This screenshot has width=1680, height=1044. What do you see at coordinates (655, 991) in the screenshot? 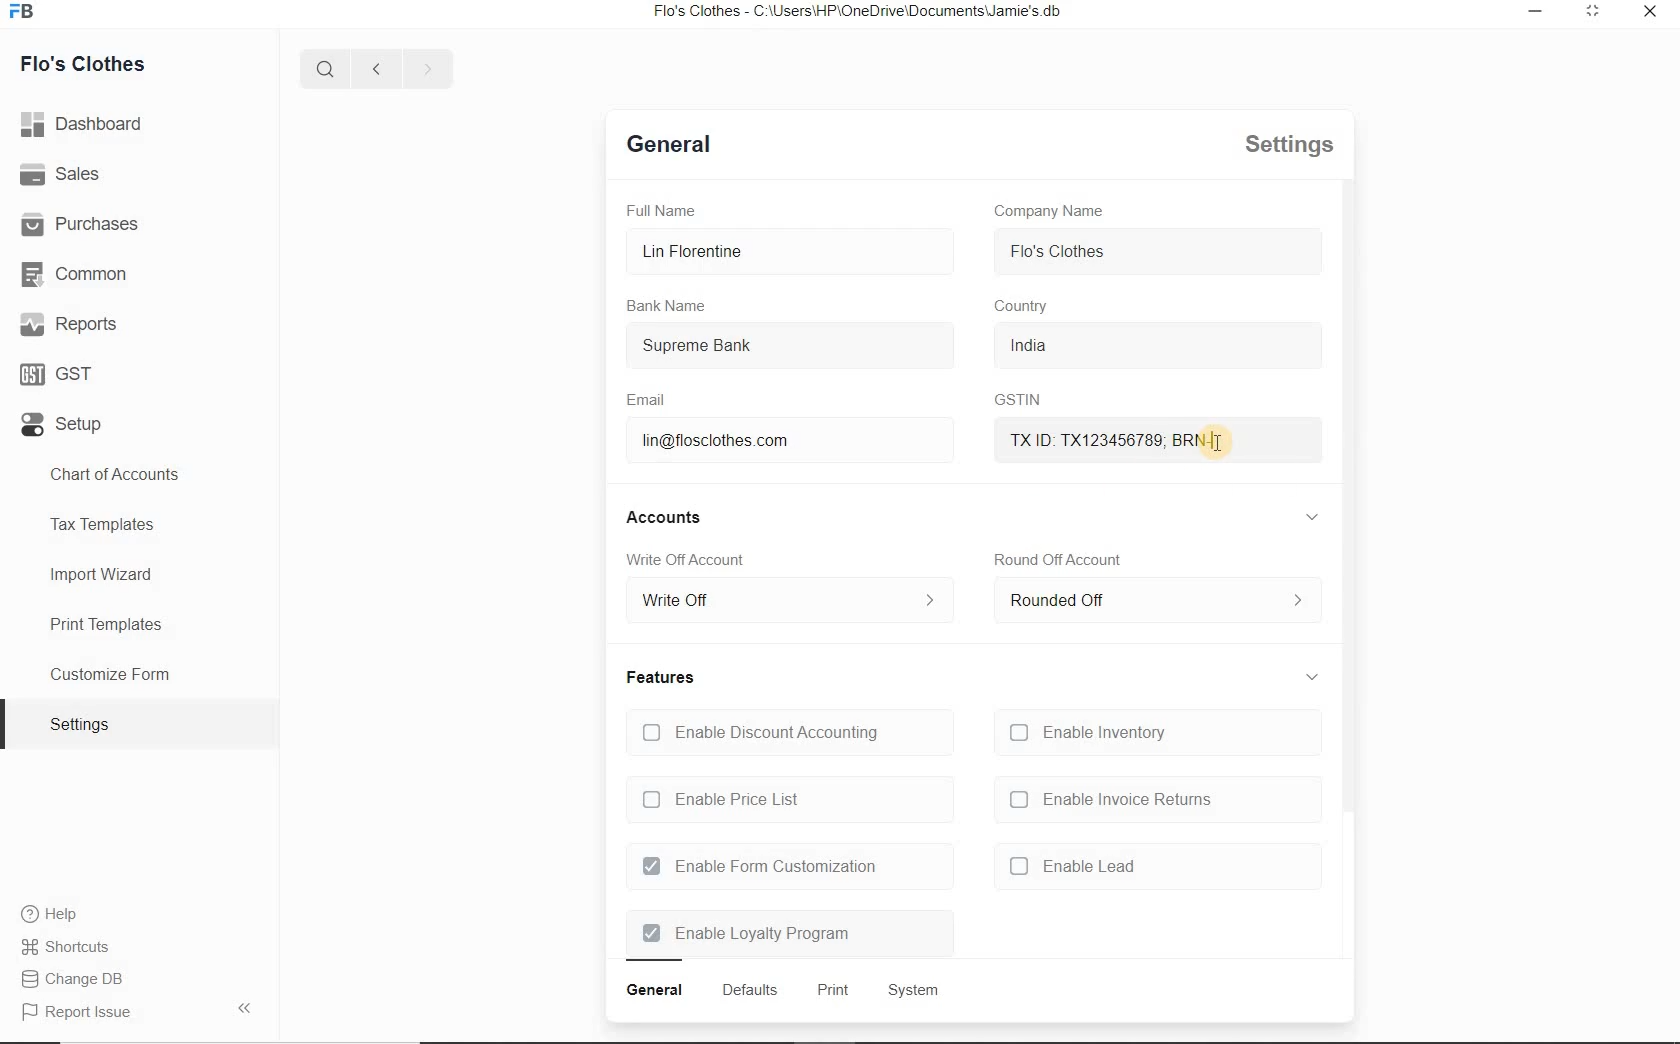
I see `general` at bounding box center [655, 991].